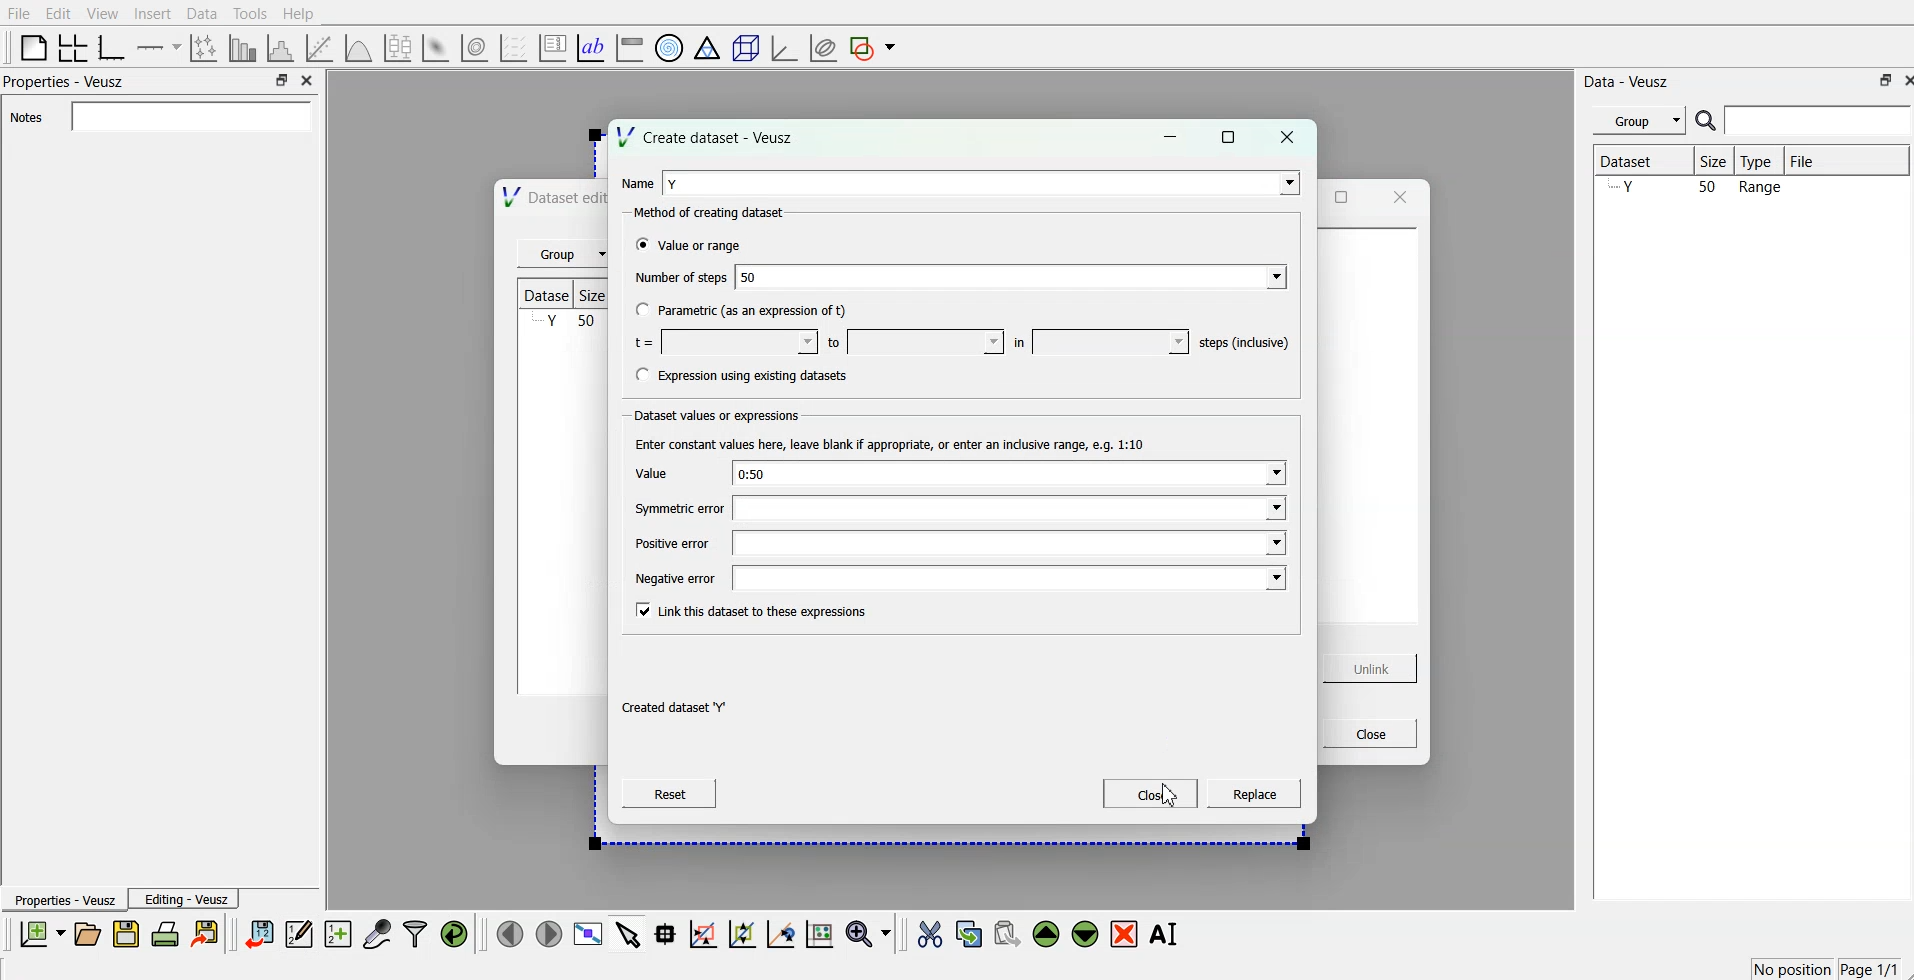 This screenshot has height=980, width=1914. What do you see at coordinates (475, 45) in the screenshot?
I see `plot 2d datasets as contours` at bounding box center [475, 45].